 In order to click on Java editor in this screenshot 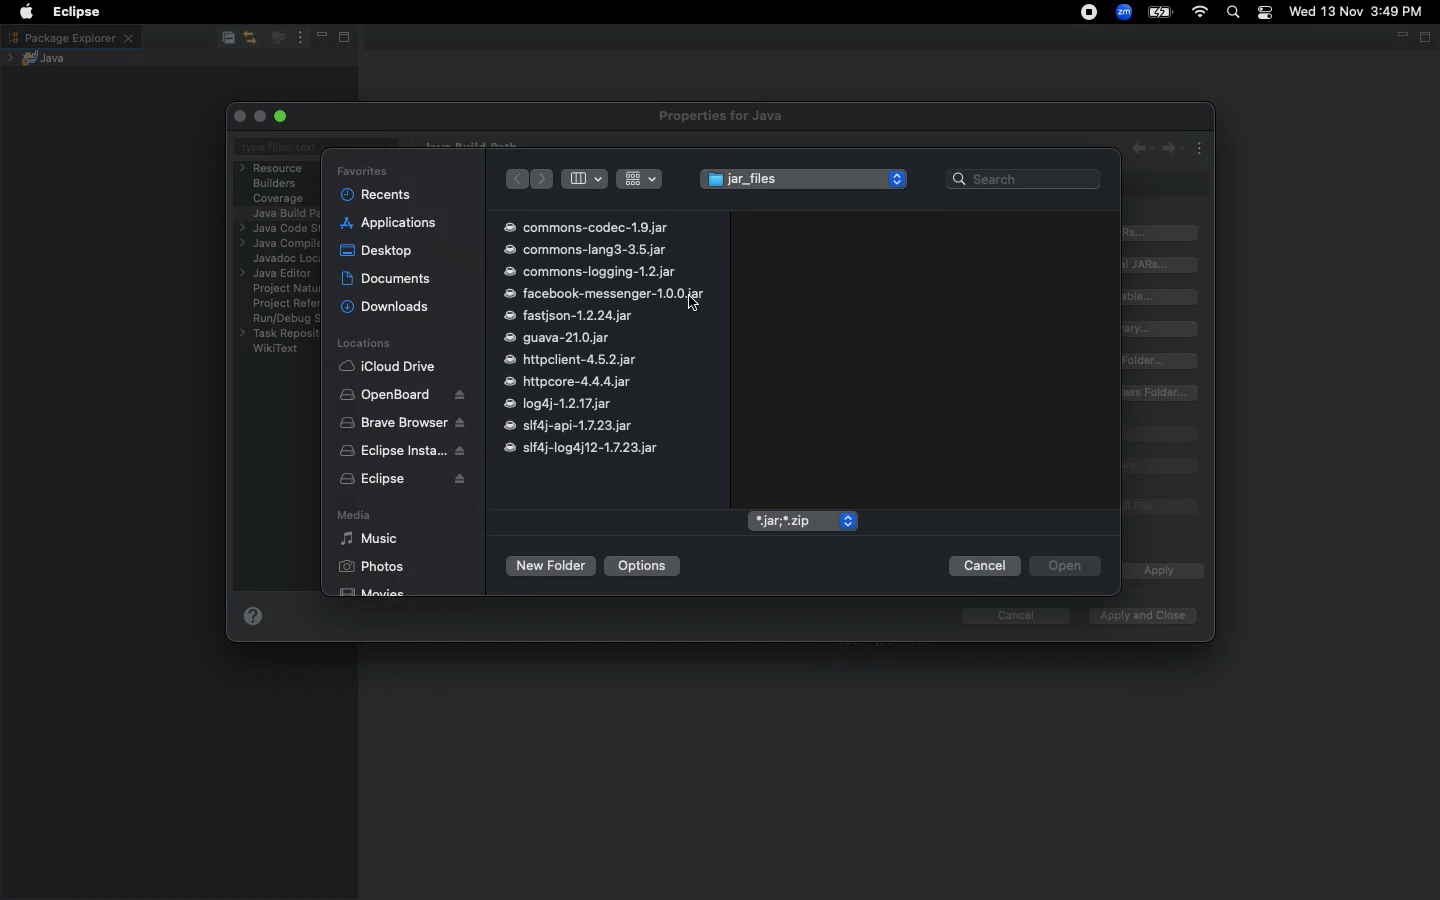, I will do `click(279, 274)`.